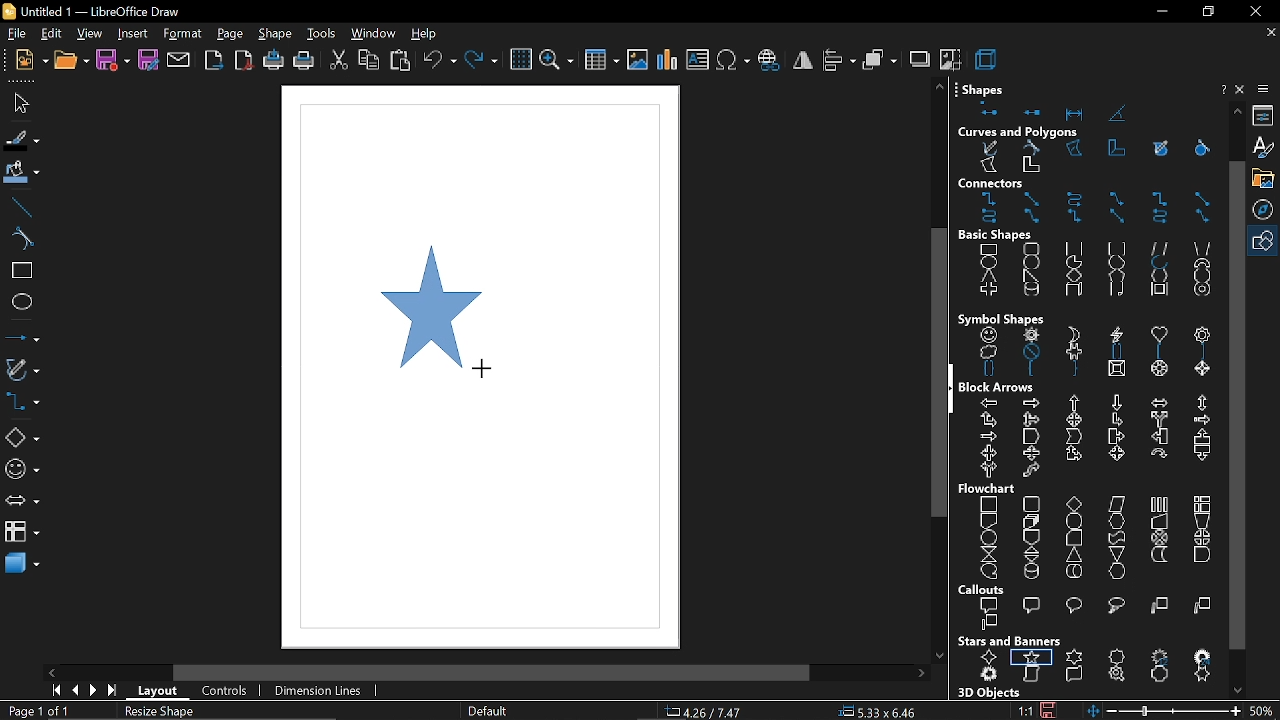  What do you see at coordinates (20, 138) in the screenshot?
I see `line color` at bounding box center [20, 138].